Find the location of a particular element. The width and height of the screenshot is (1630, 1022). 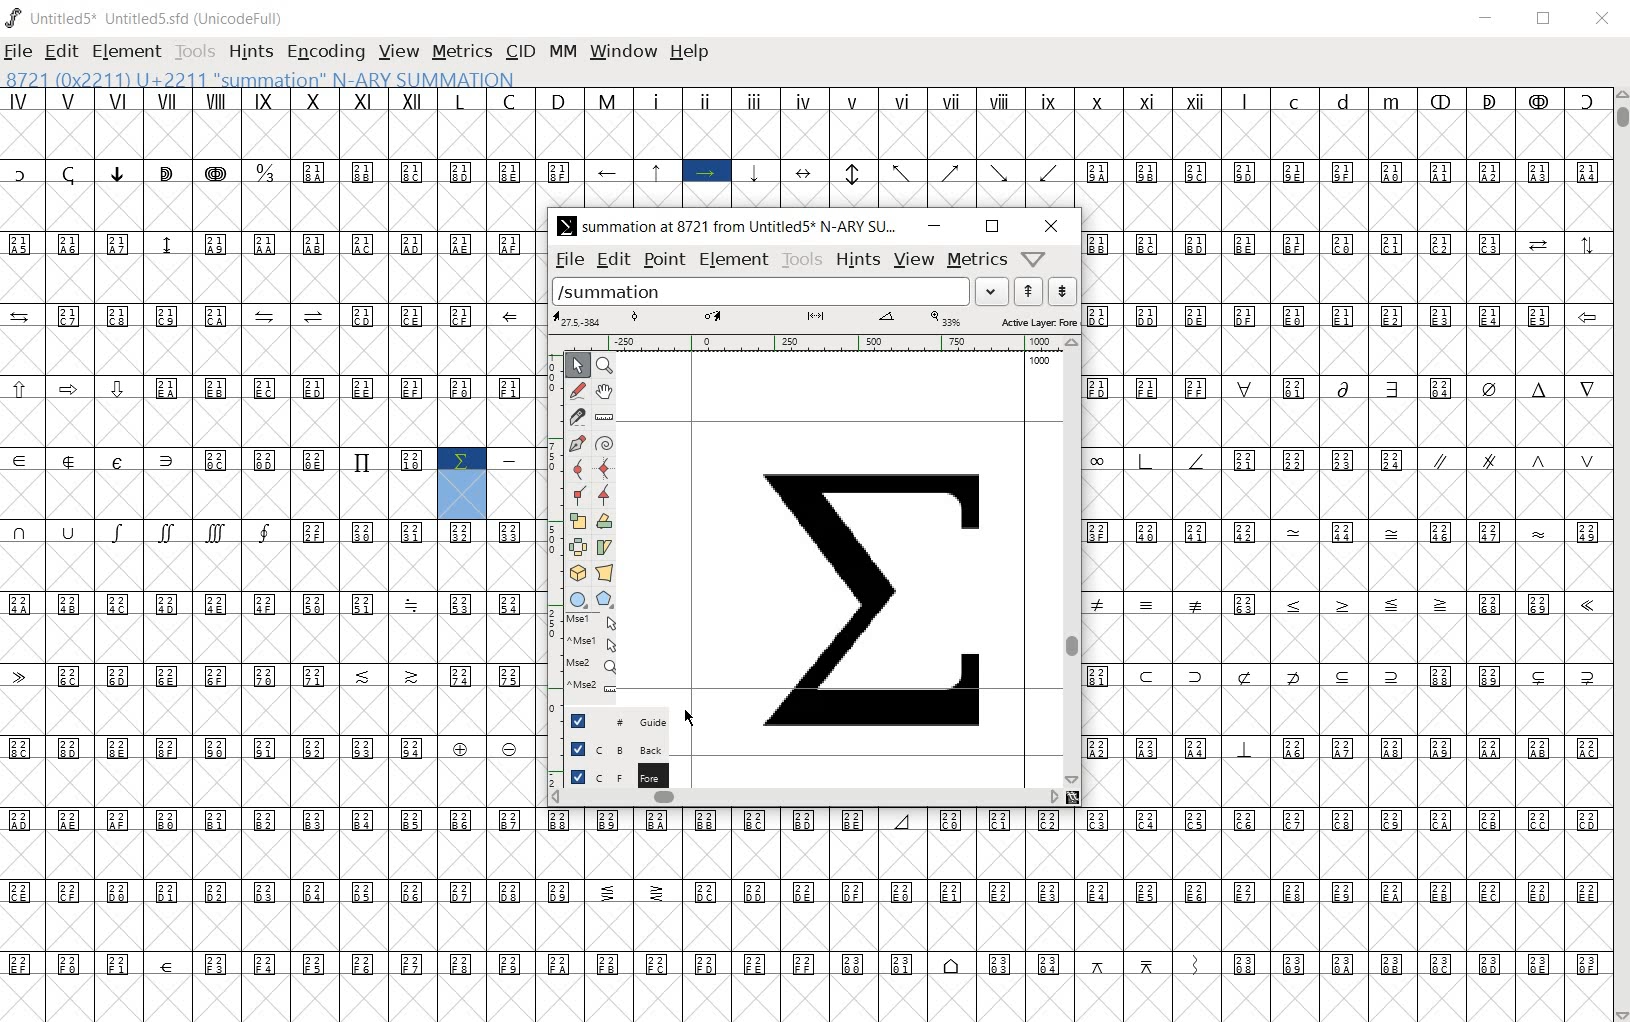

Help/Window is located at coordinates (1037, 258).